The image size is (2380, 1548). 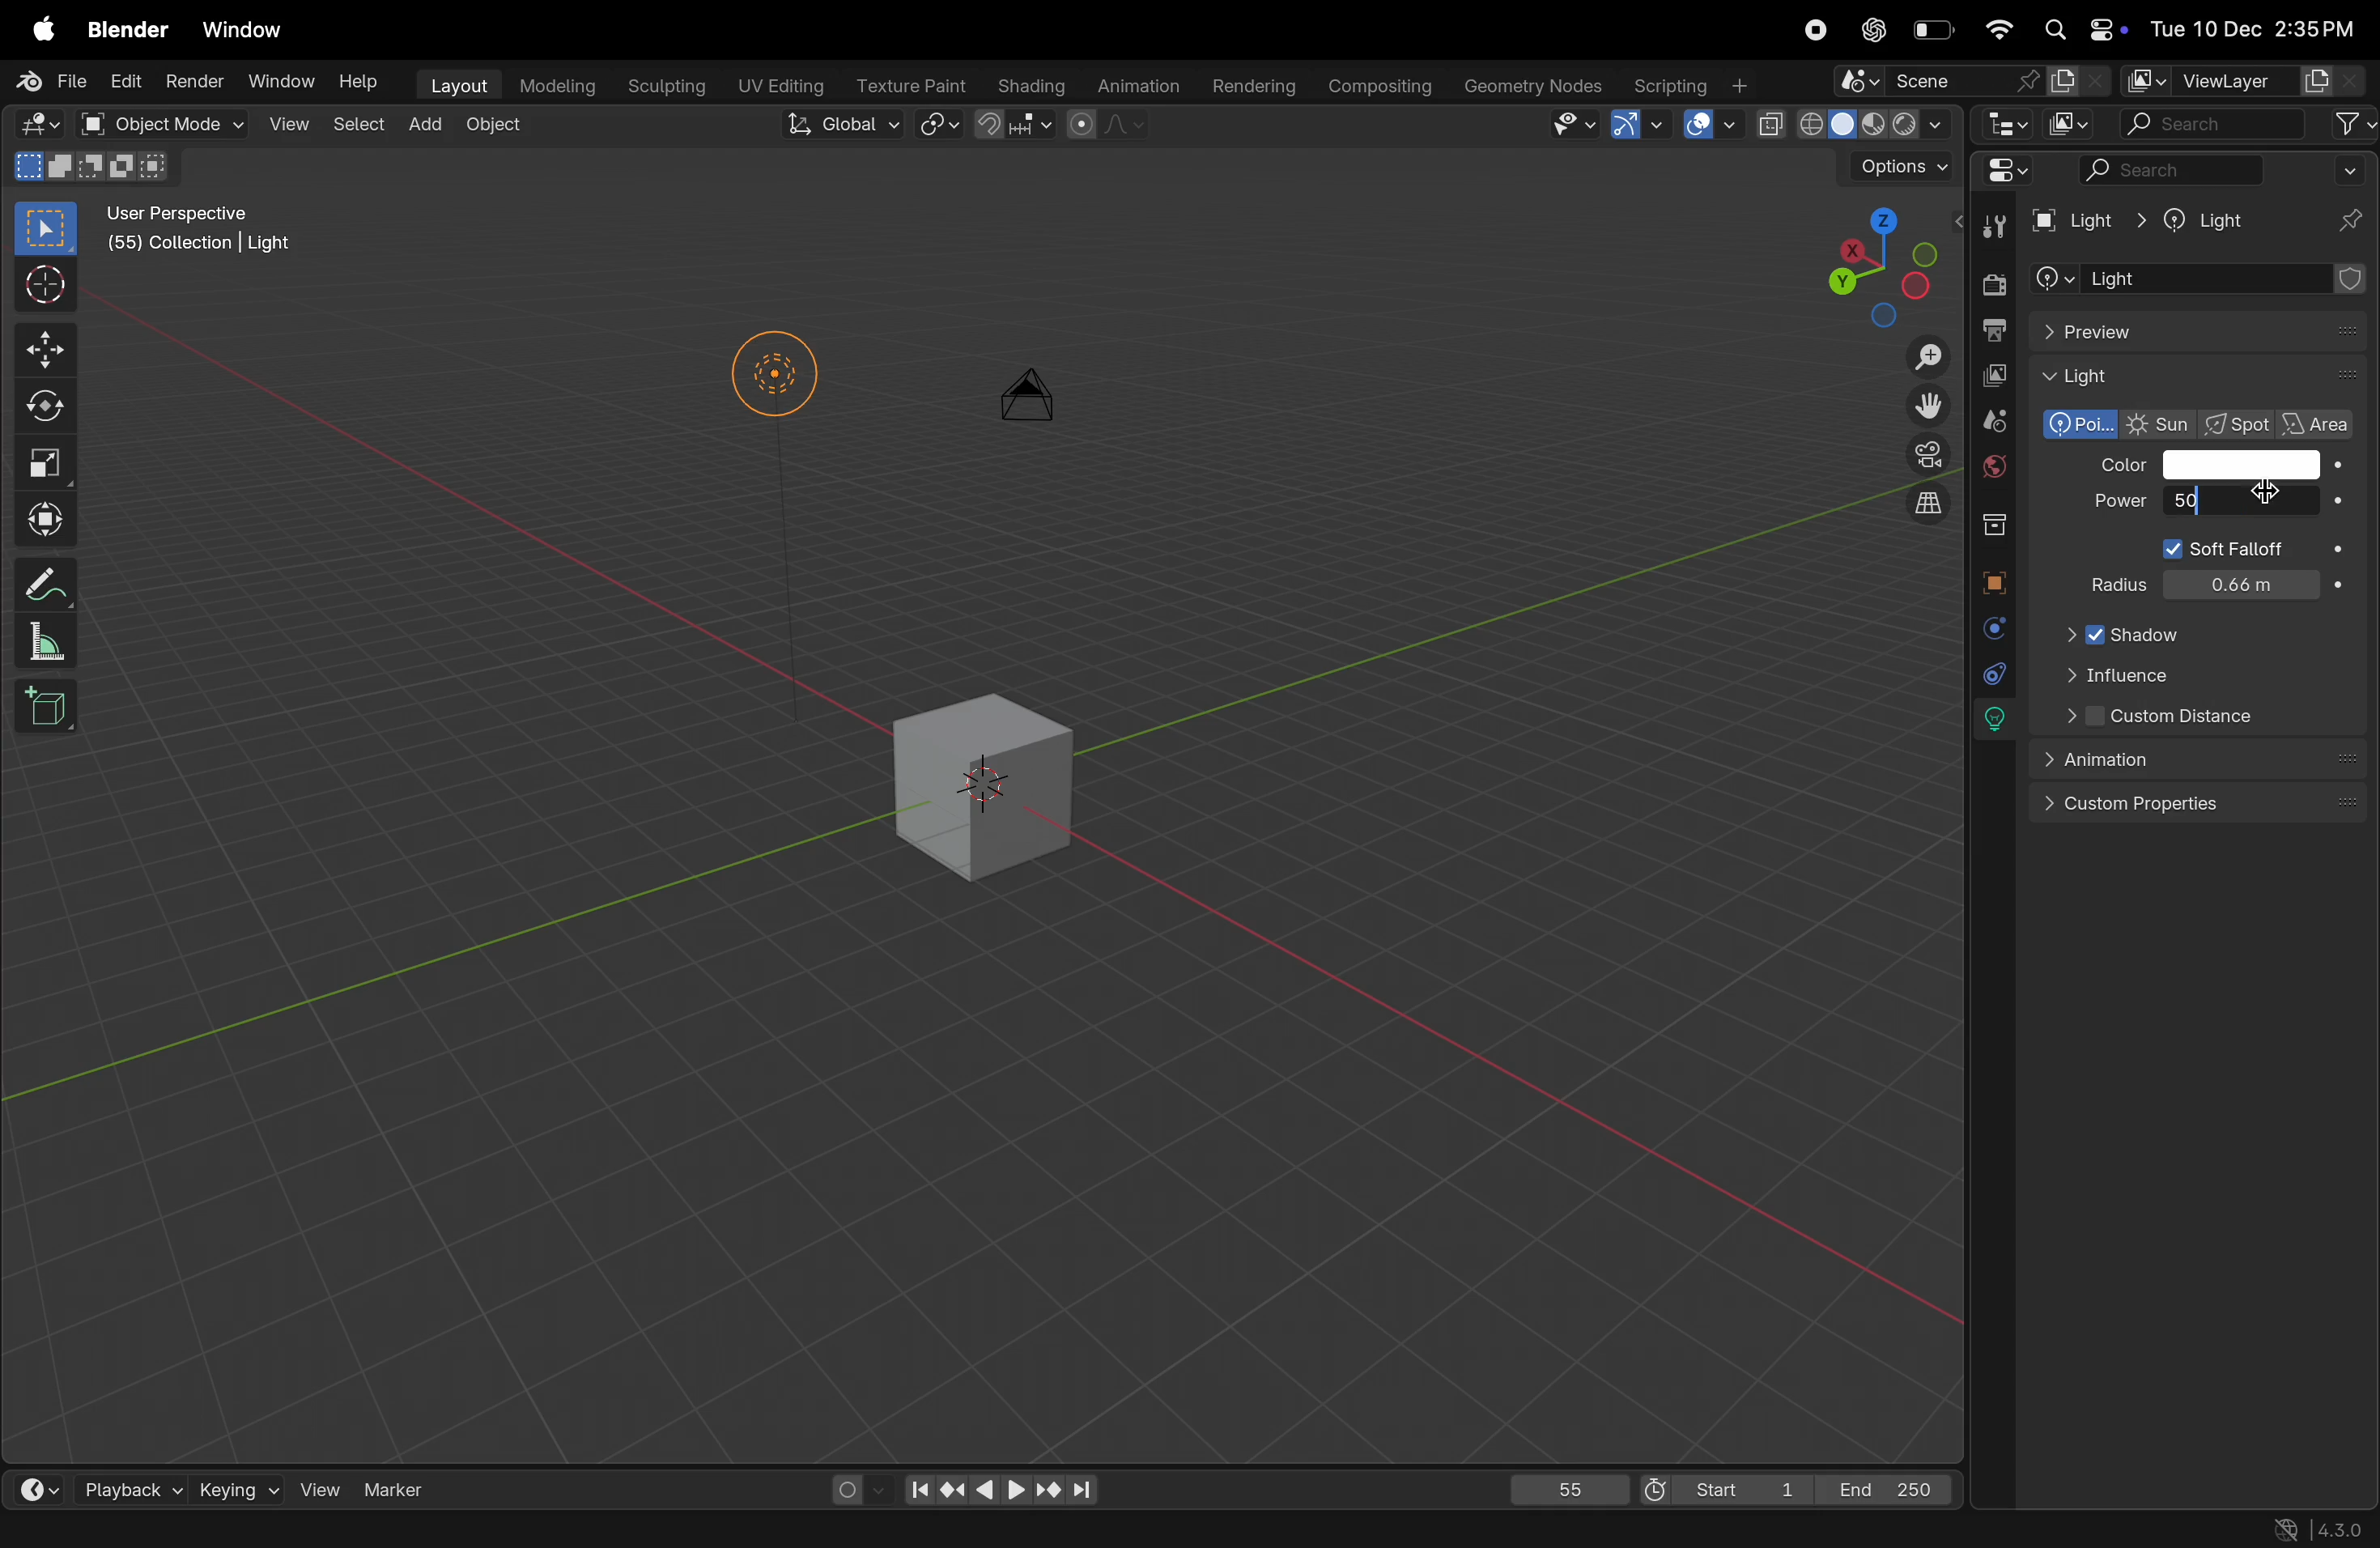 I want to click on Objects, so click(x=363, y=1531).